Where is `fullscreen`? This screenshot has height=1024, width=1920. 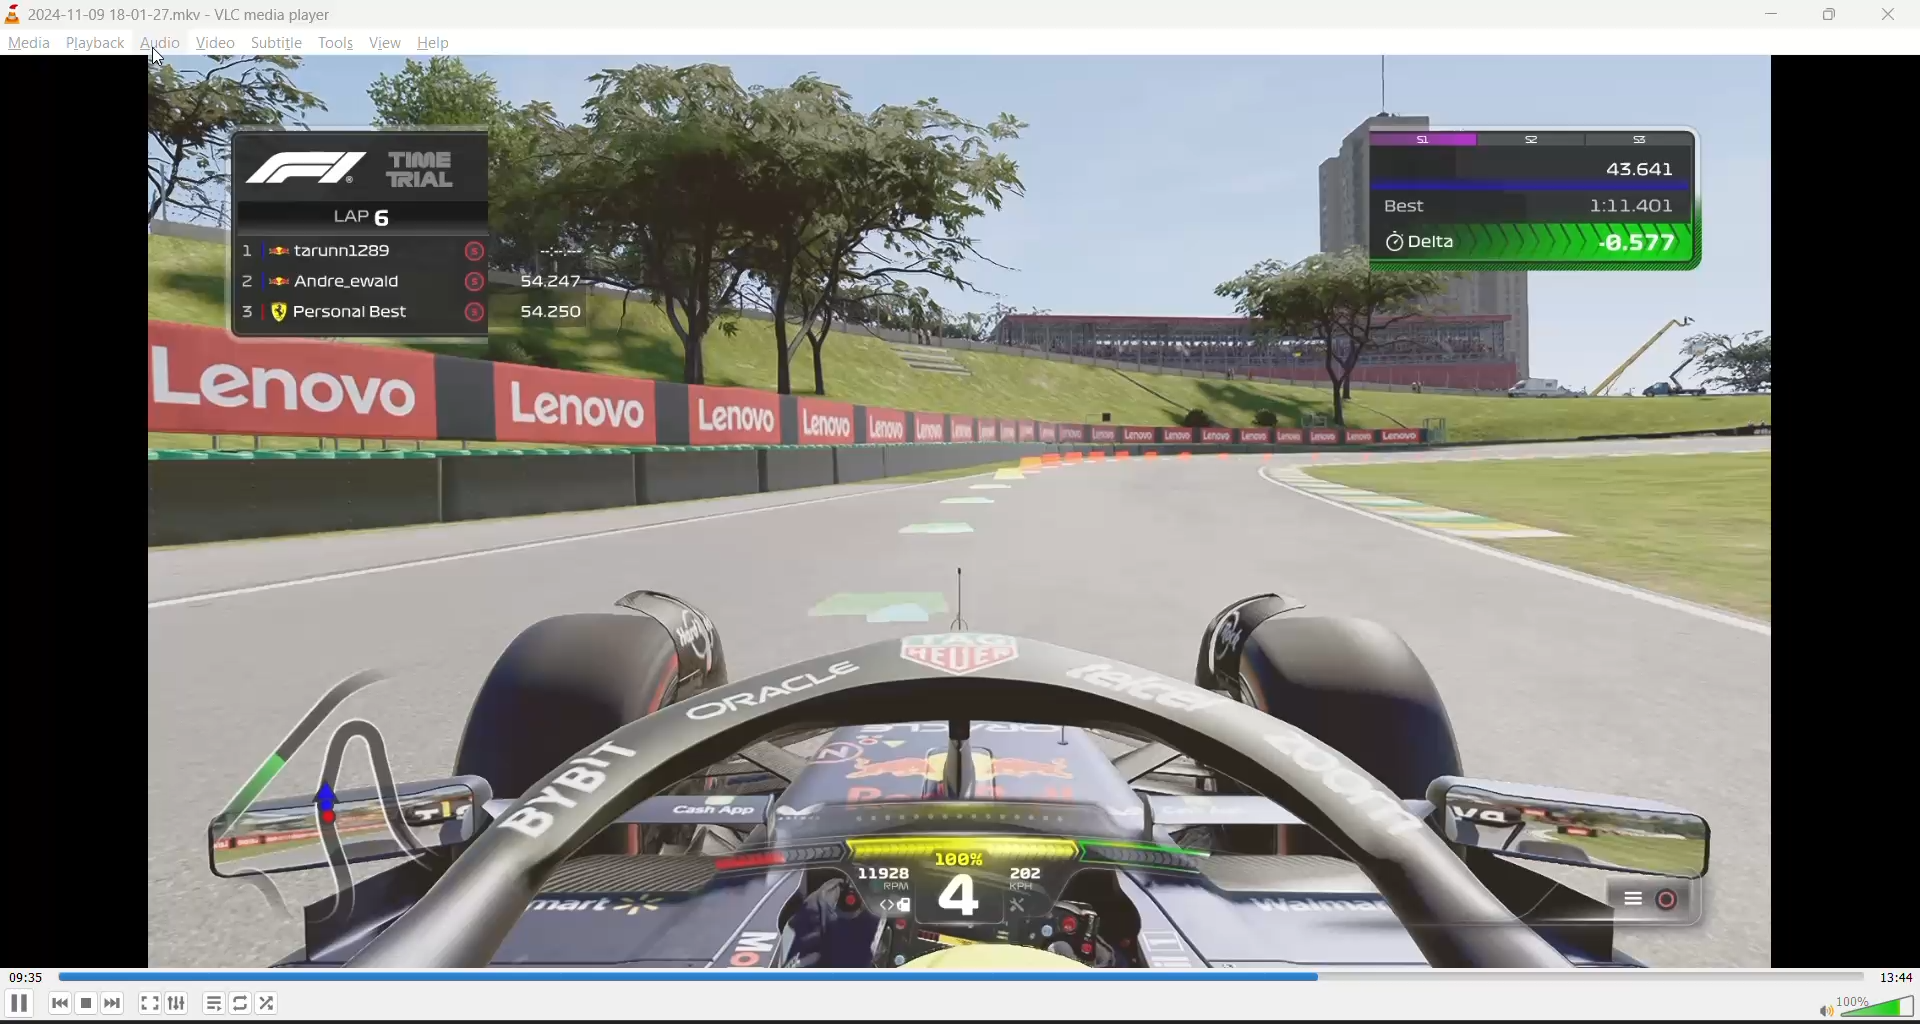
fullscreen is located at coordinates (149, 1002).